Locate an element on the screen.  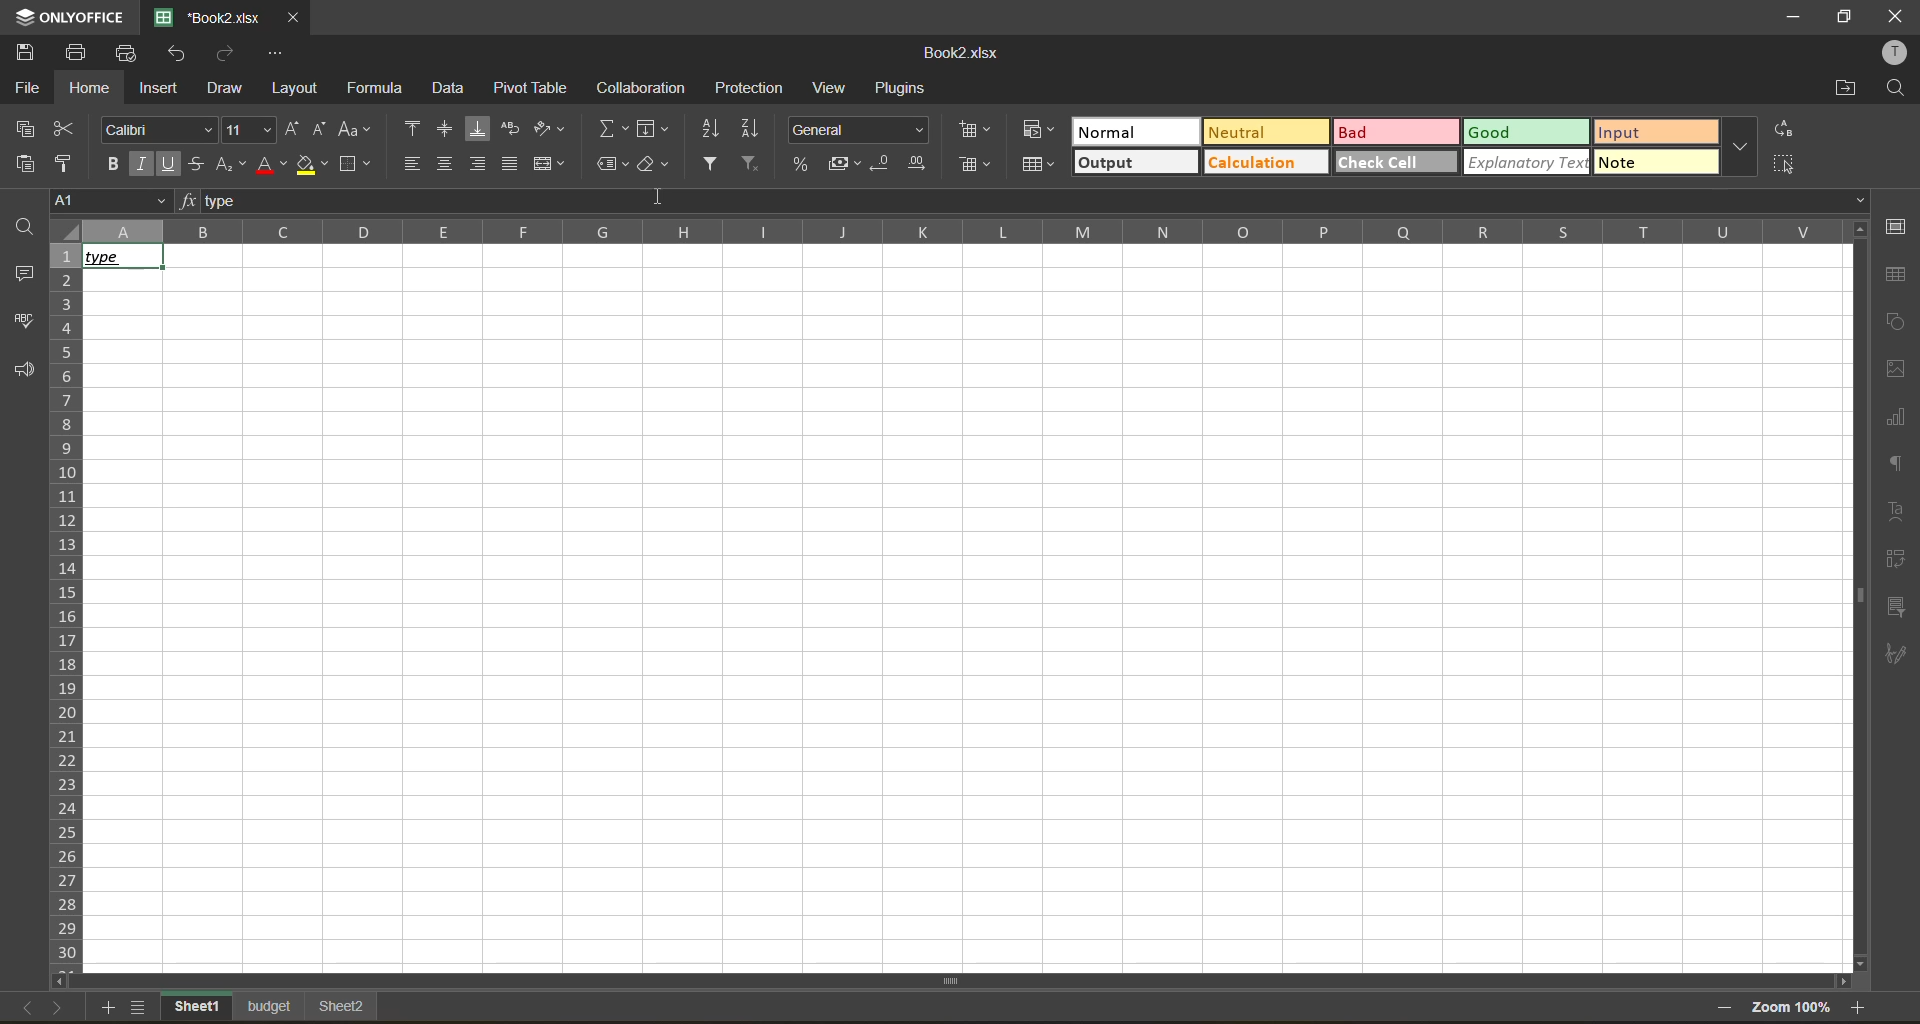
sort ascending is located at coordinates (710, 129).